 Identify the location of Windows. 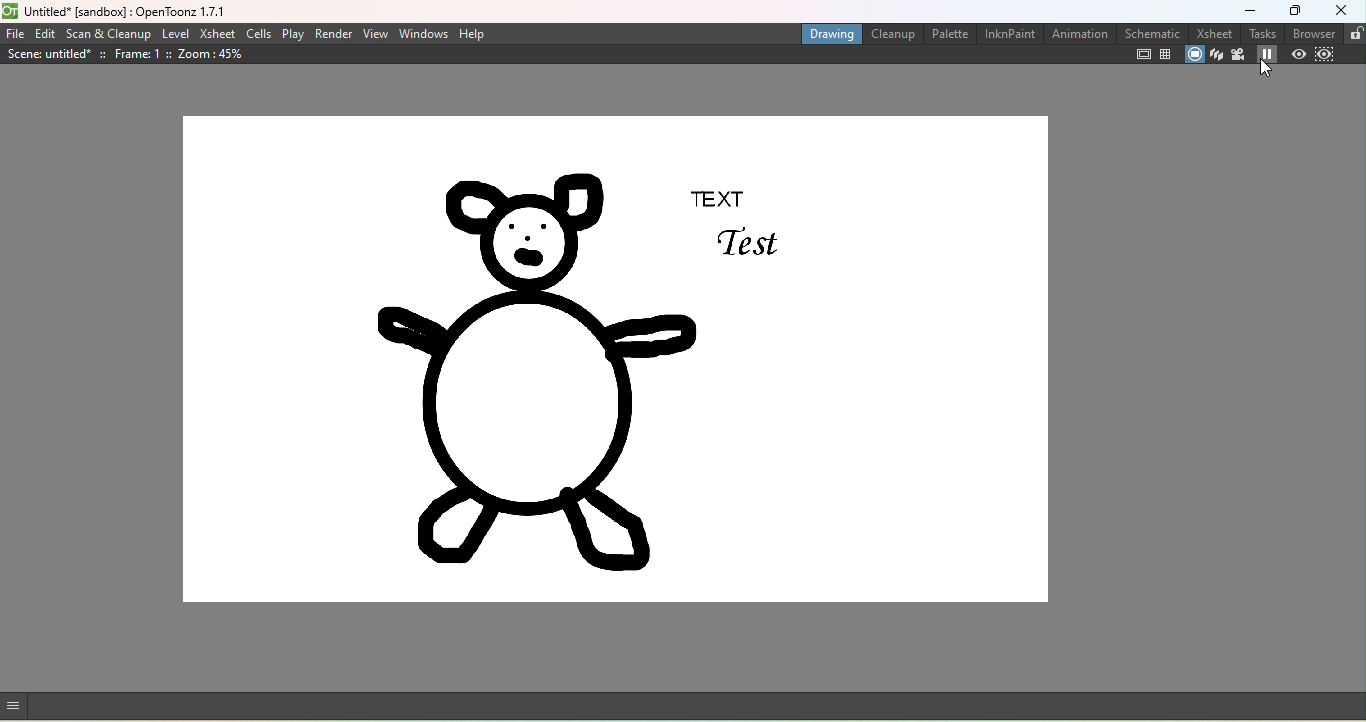
(422, 34).